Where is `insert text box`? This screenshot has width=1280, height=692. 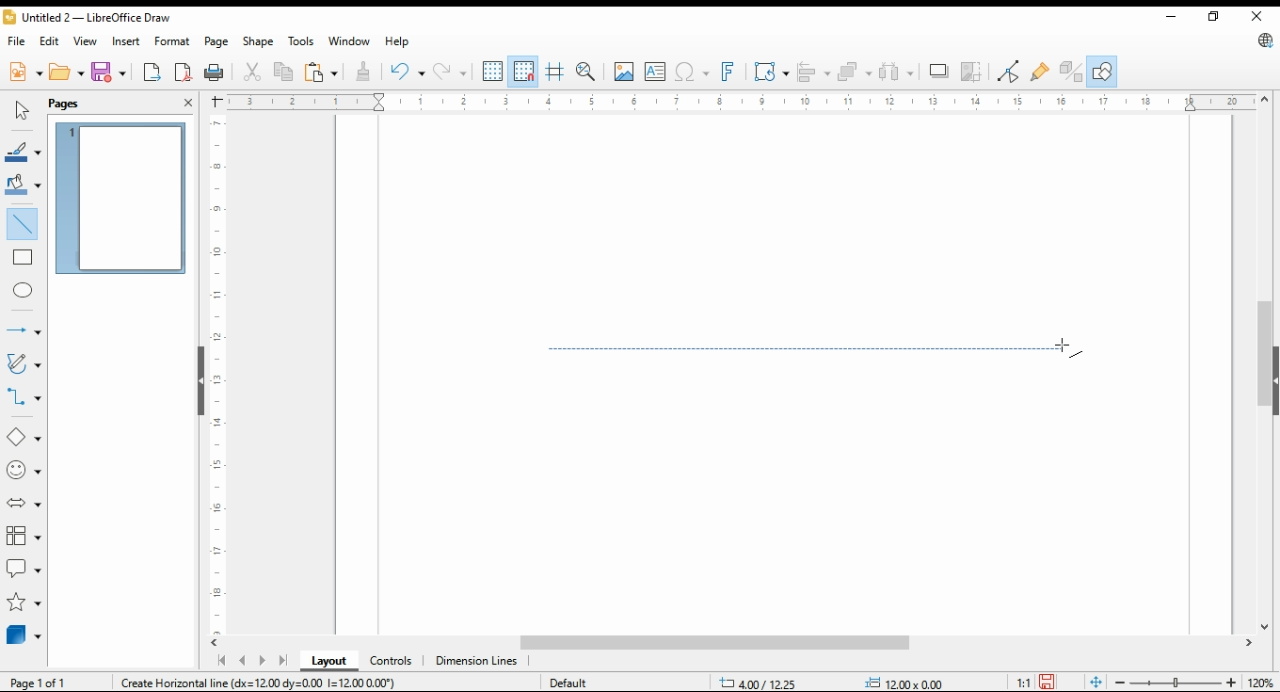 insert text box is located at coordinates (655, 71).